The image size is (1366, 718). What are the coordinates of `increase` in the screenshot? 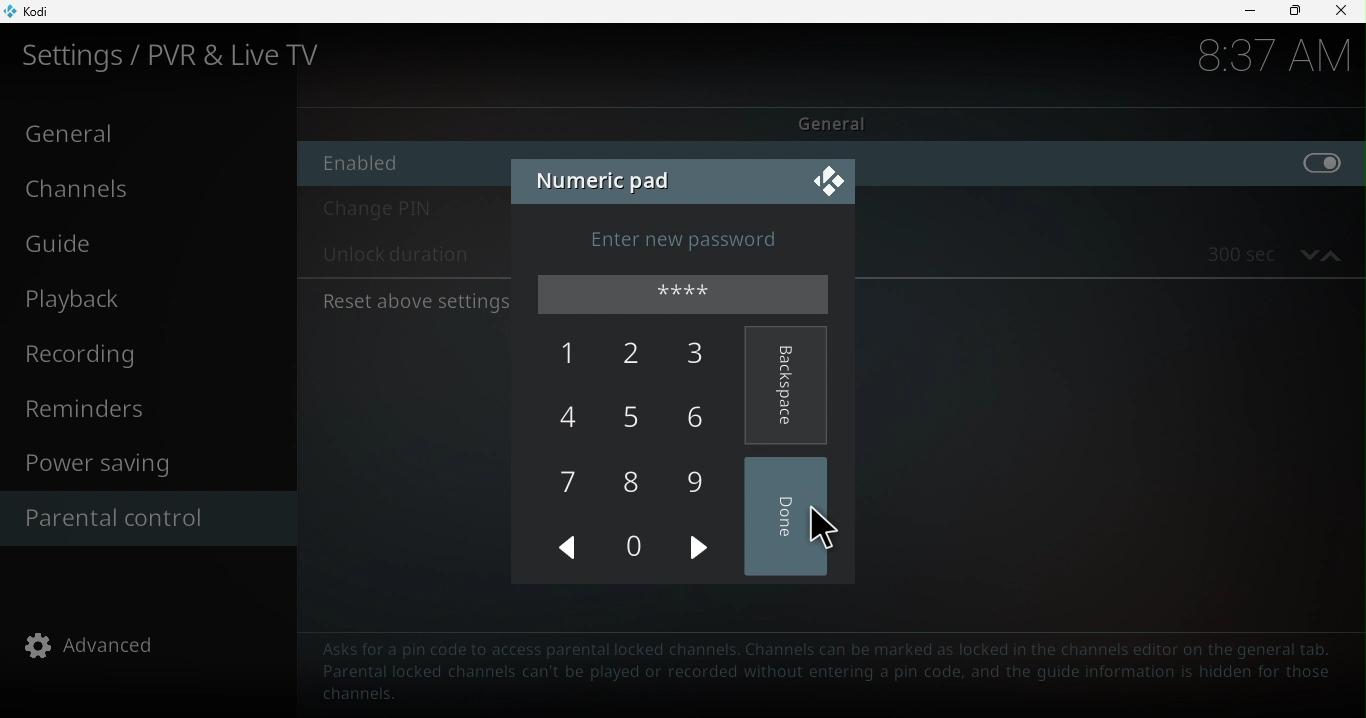 It's located at (1333, 253).